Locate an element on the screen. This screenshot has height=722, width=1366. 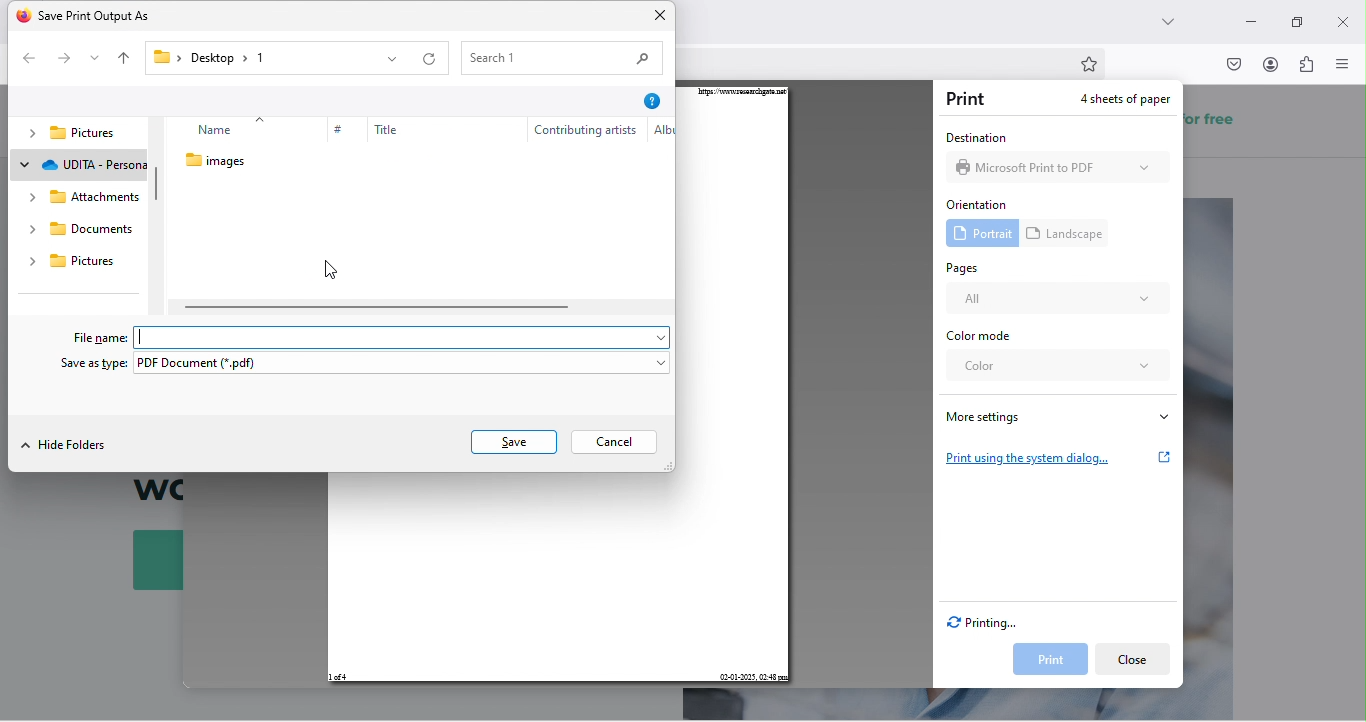
color is located at coordinates (1060, 371).